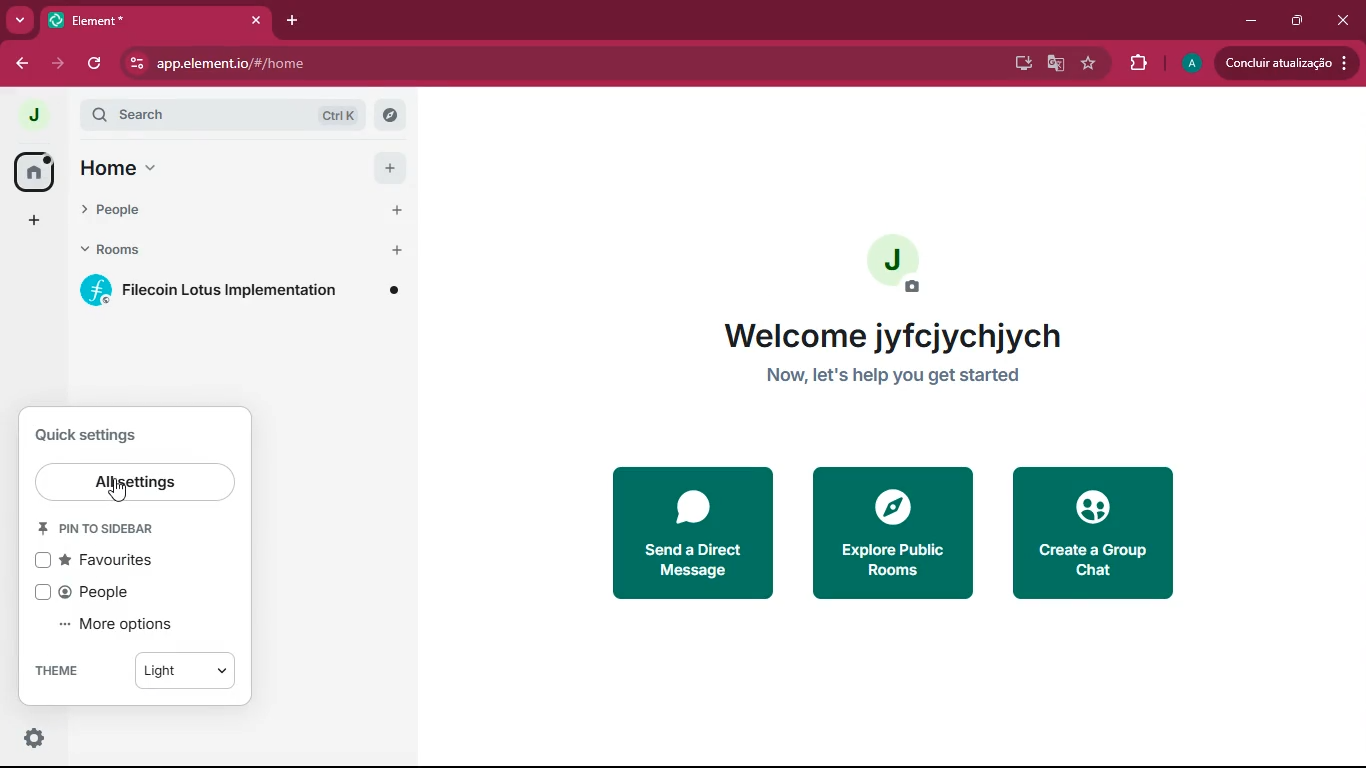 This screenshot has height=768, width=1366. I want to click on add tab, so click(295, 21).